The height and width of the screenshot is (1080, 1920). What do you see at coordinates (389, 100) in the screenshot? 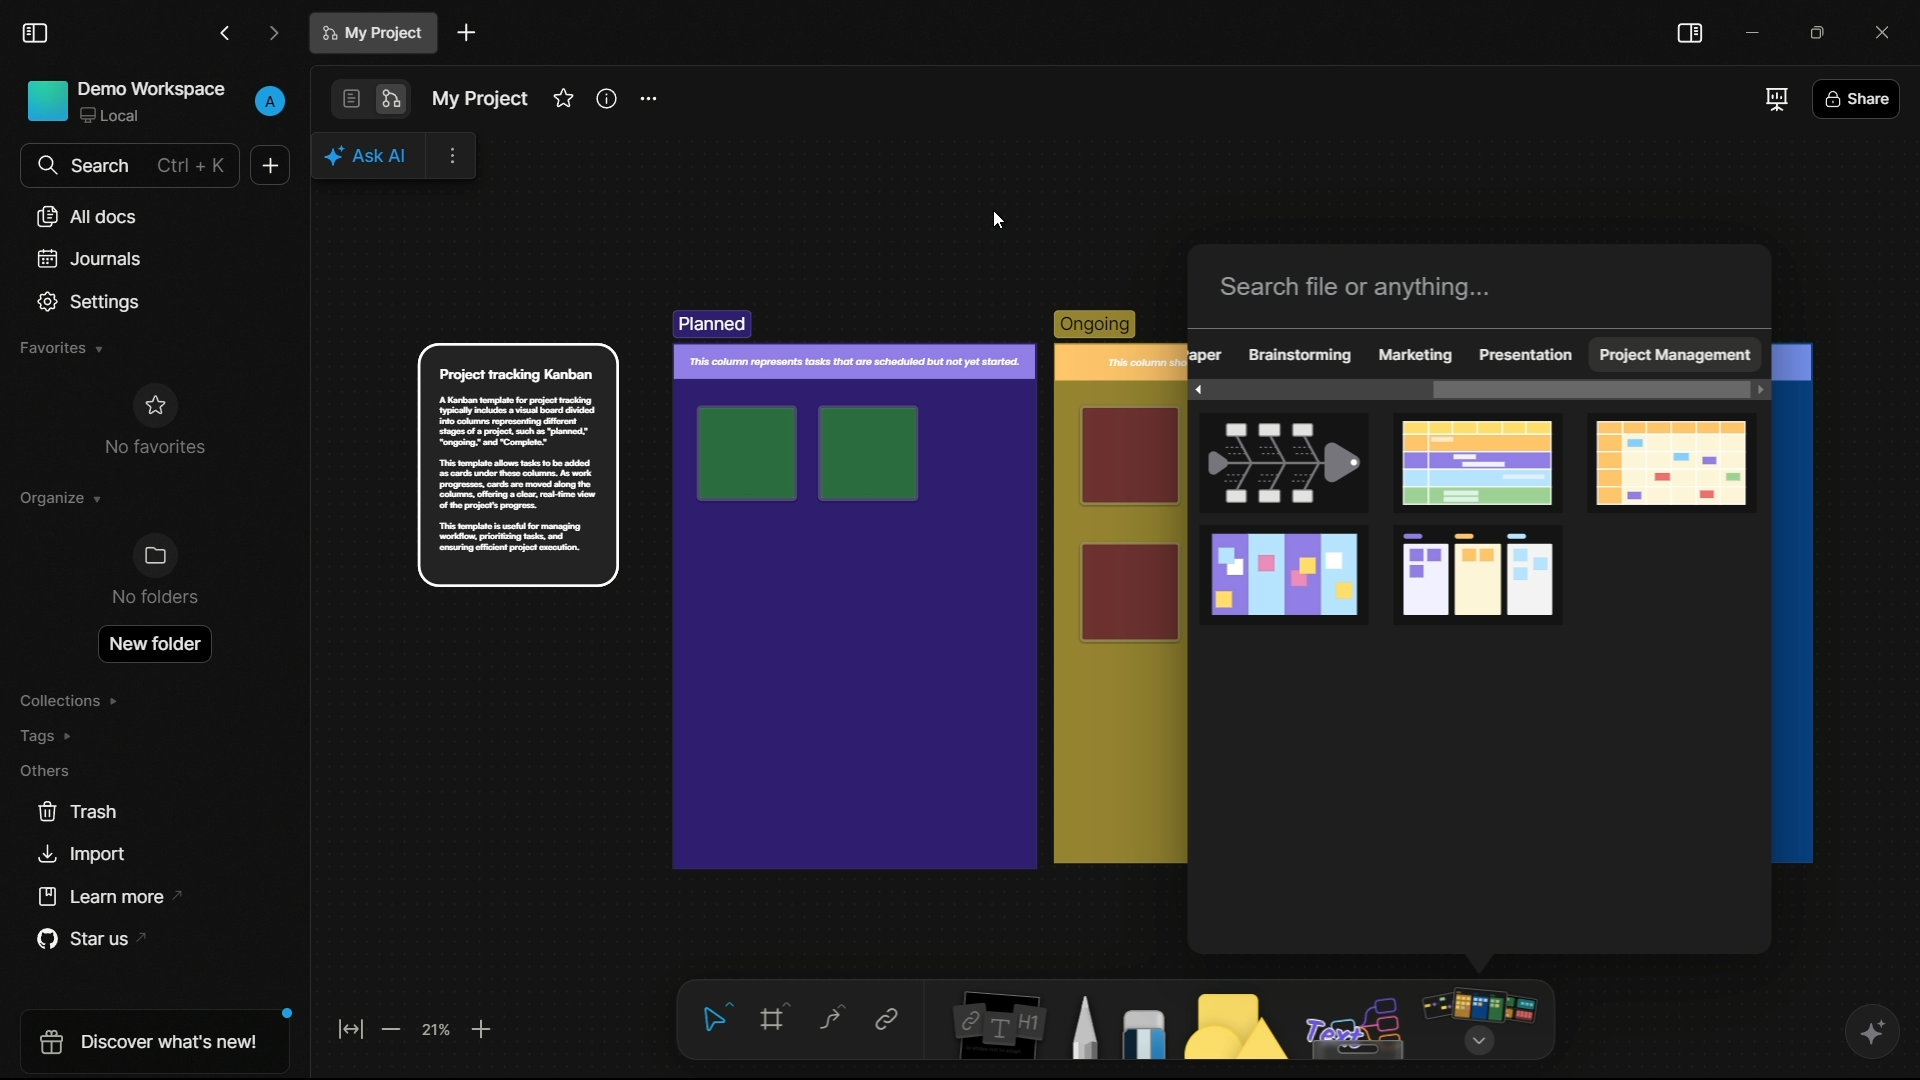
I see `edgeless mode` at bounding box center [389, 100].